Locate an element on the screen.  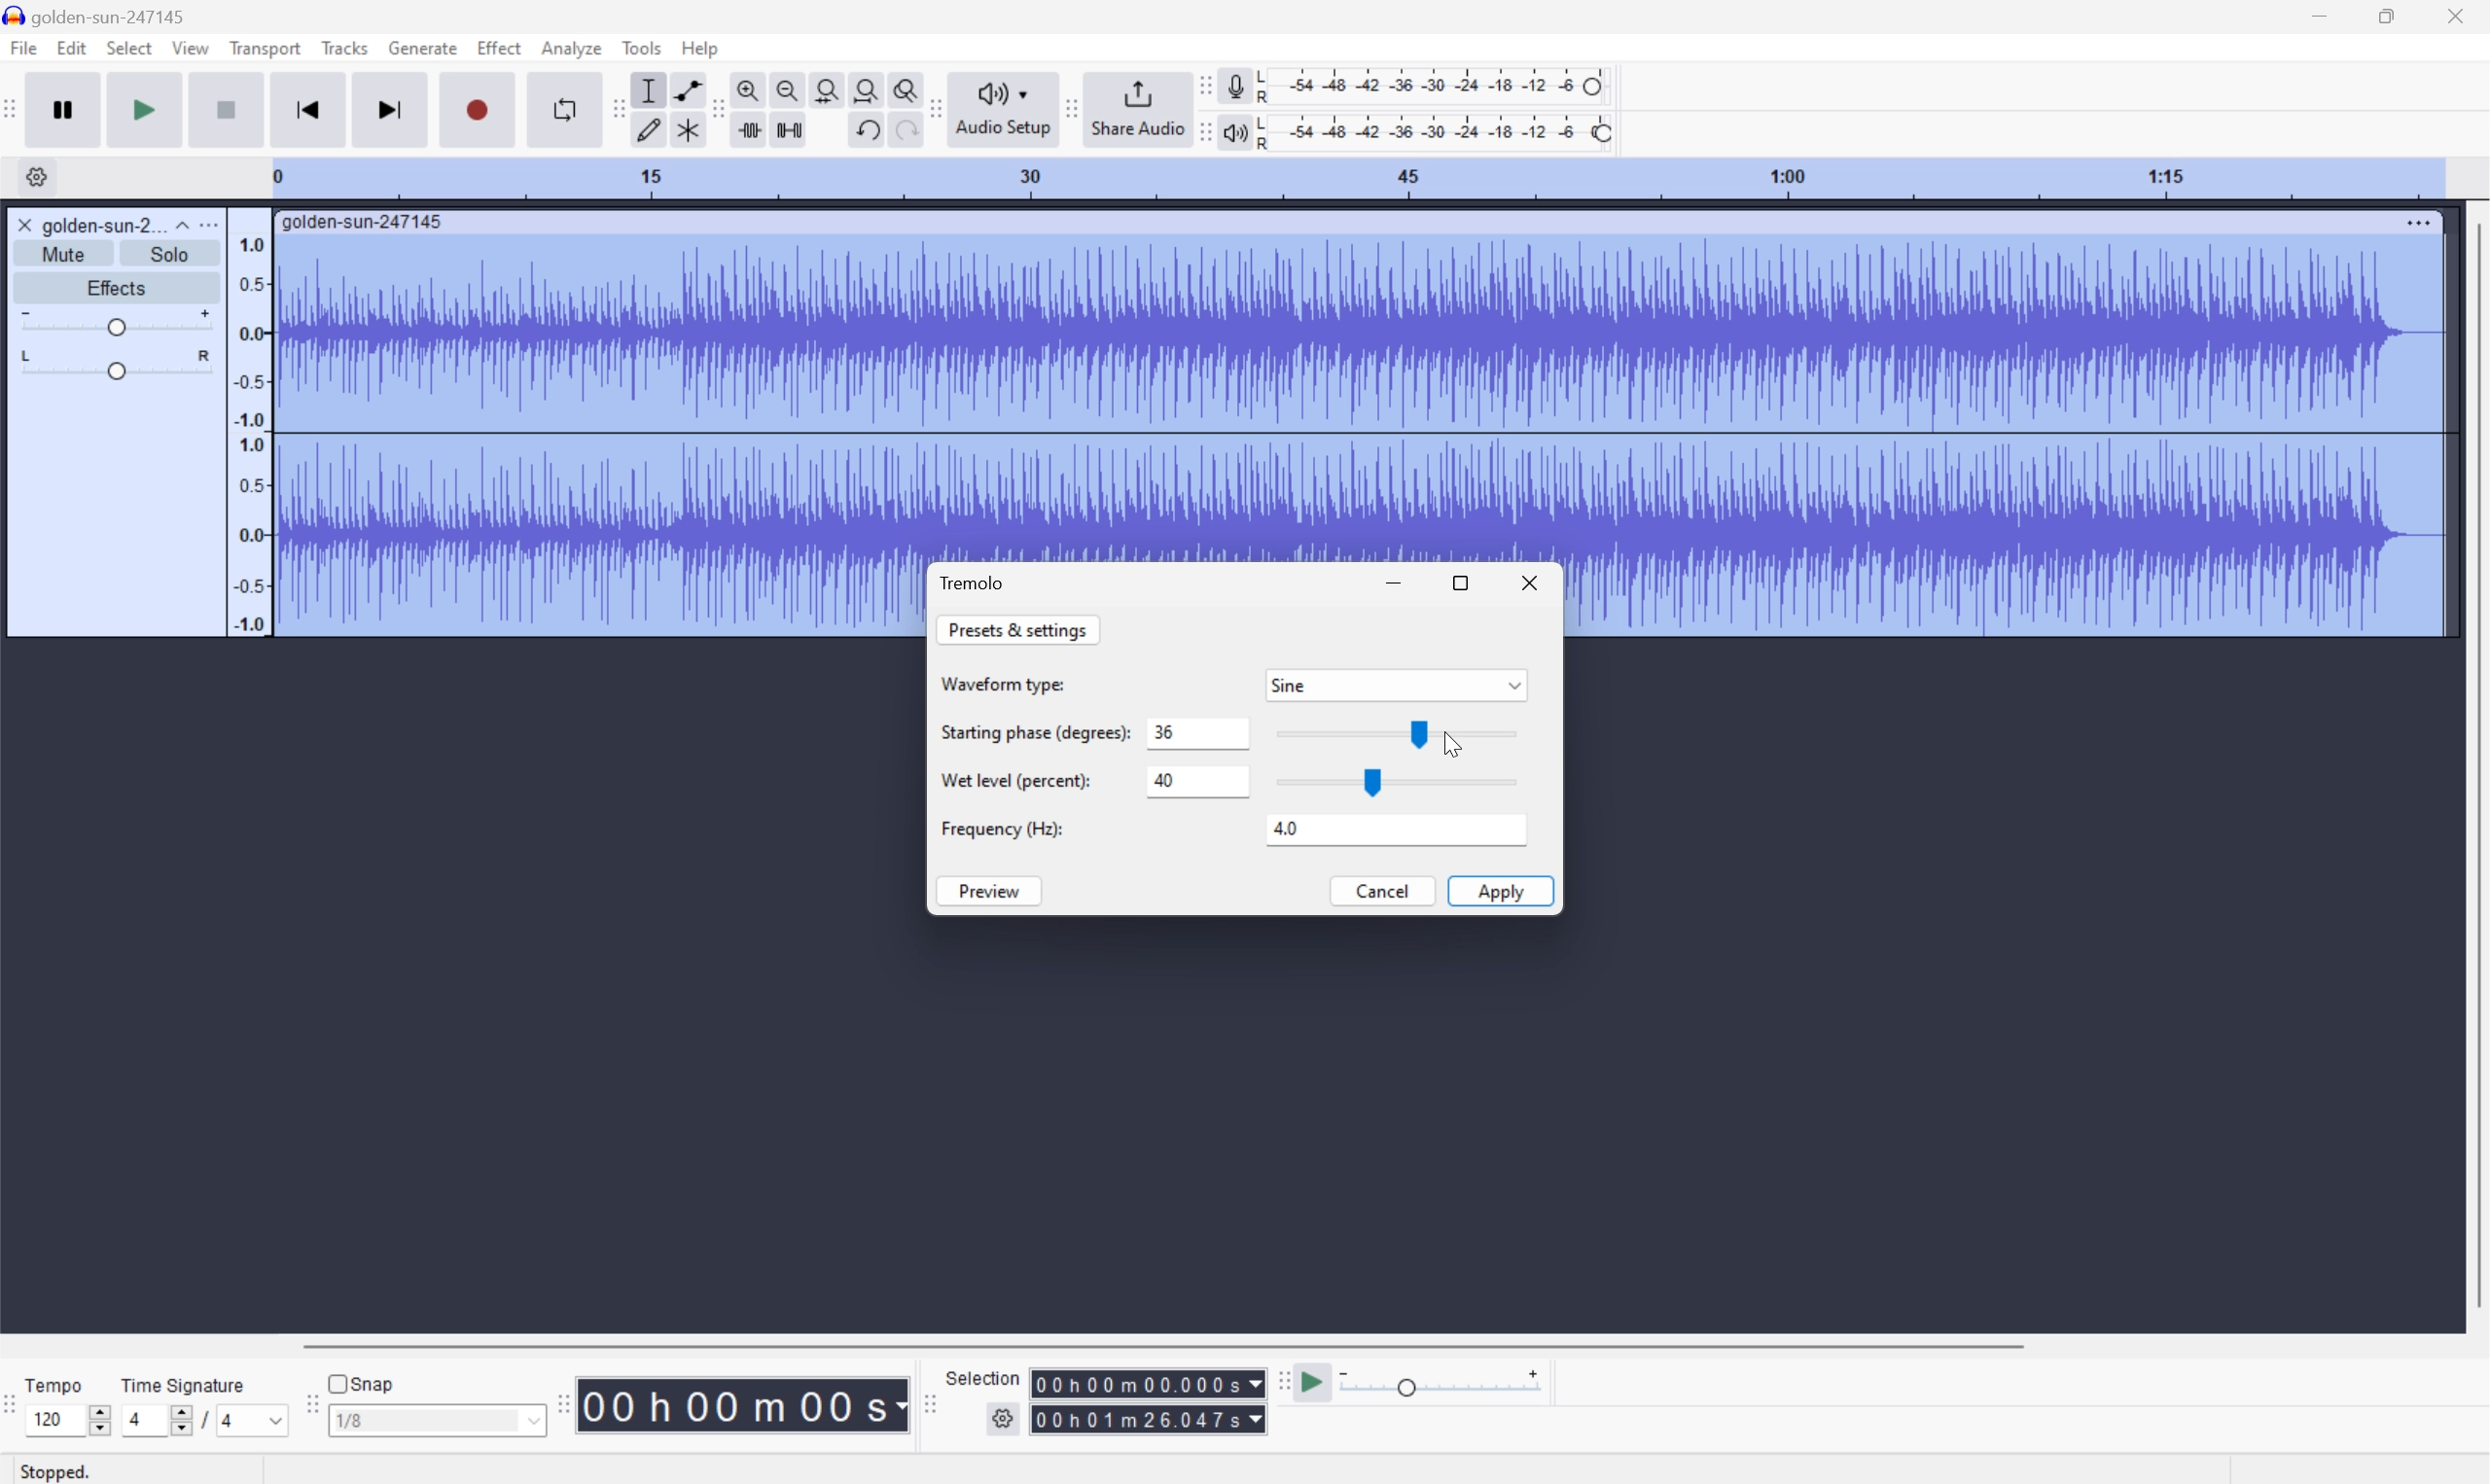
/ is located at coordinates (204, 1420).